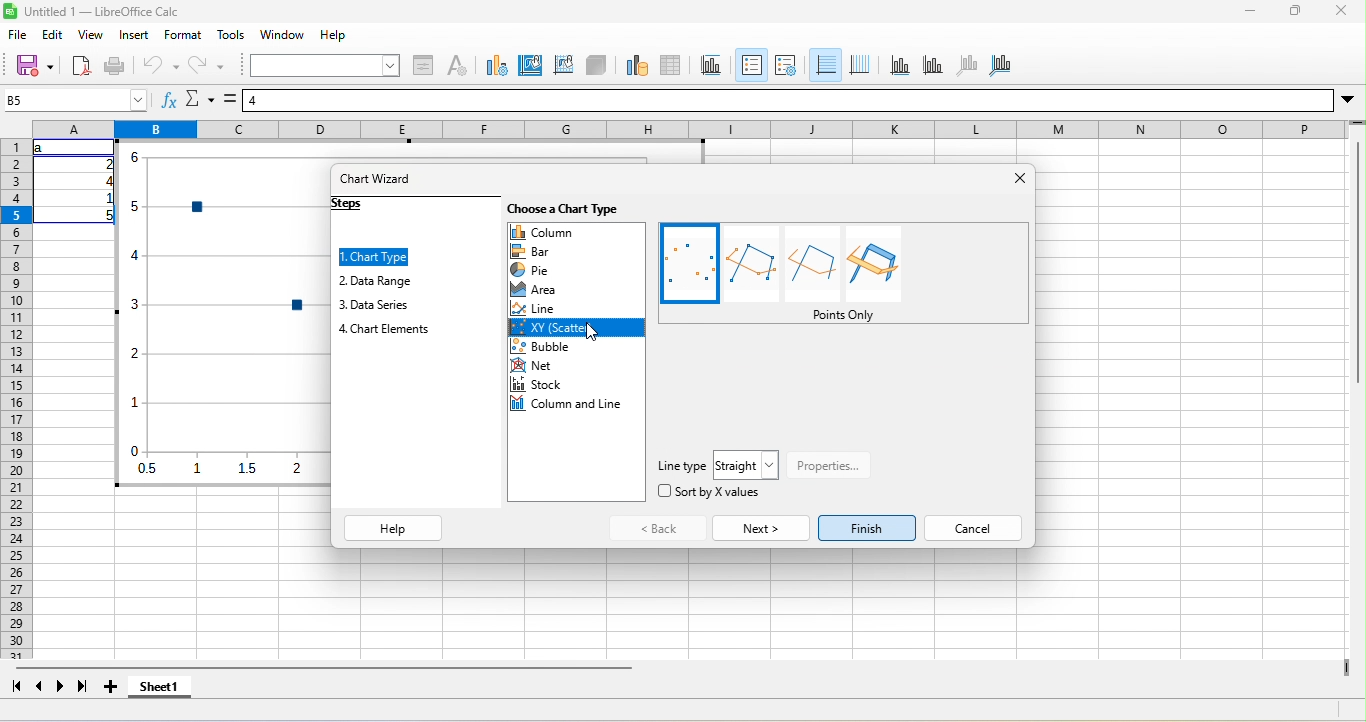  I want to click on sheet1, so click(160, 686).